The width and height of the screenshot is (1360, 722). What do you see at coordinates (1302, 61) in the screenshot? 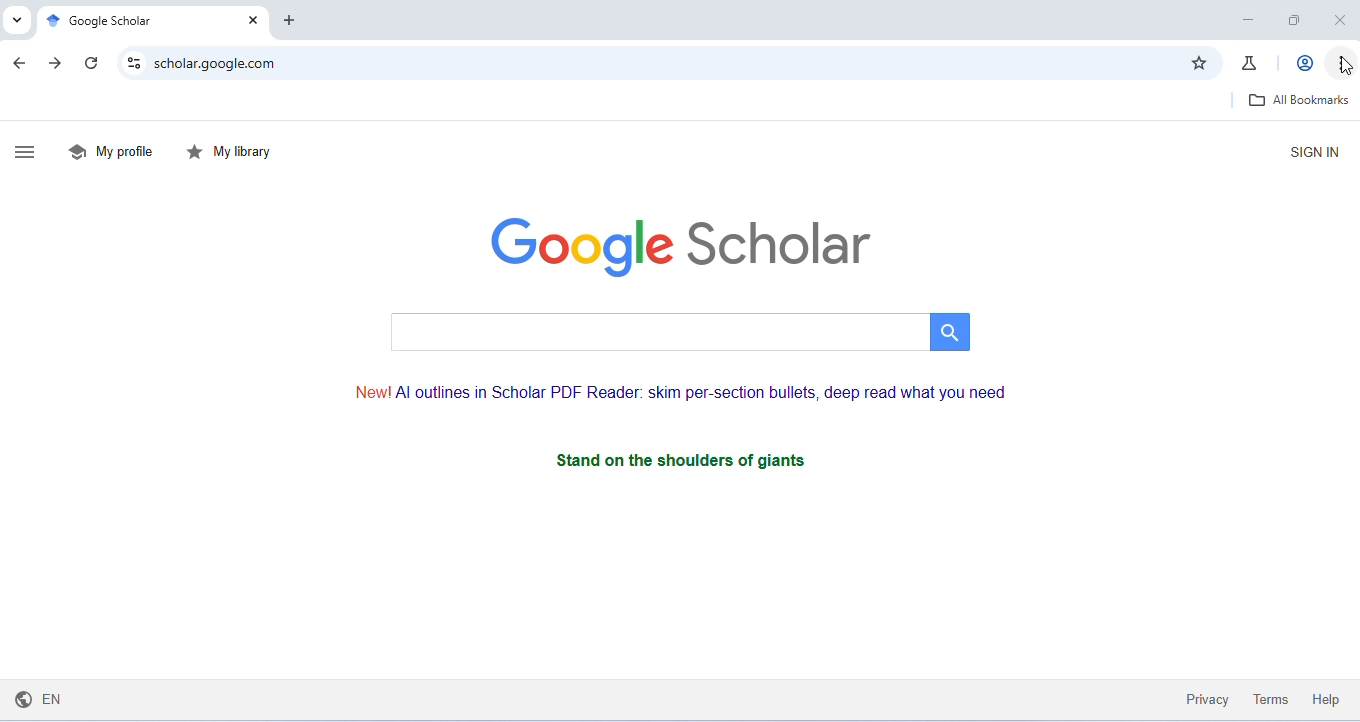
I see `account` at bounding box center [1302, 61].